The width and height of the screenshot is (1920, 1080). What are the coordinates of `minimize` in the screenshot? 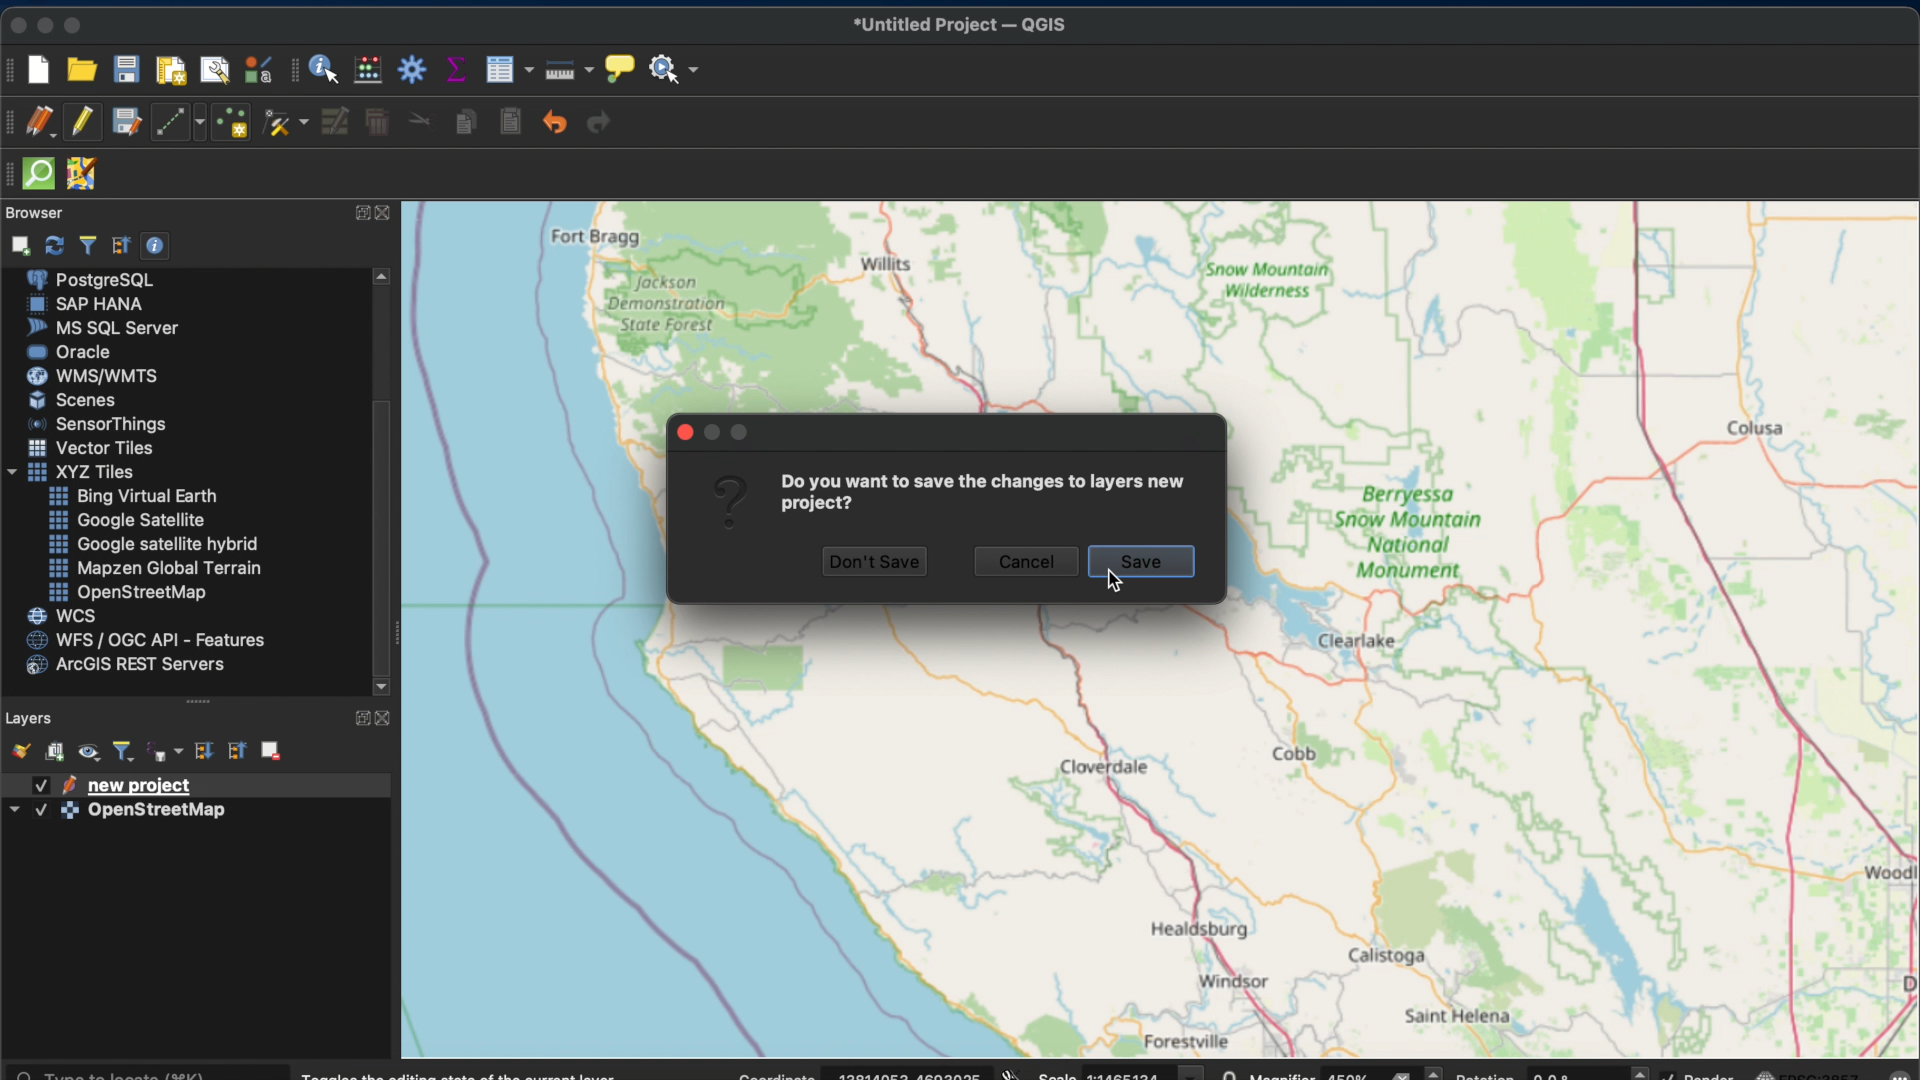 It's located at (47, 25).